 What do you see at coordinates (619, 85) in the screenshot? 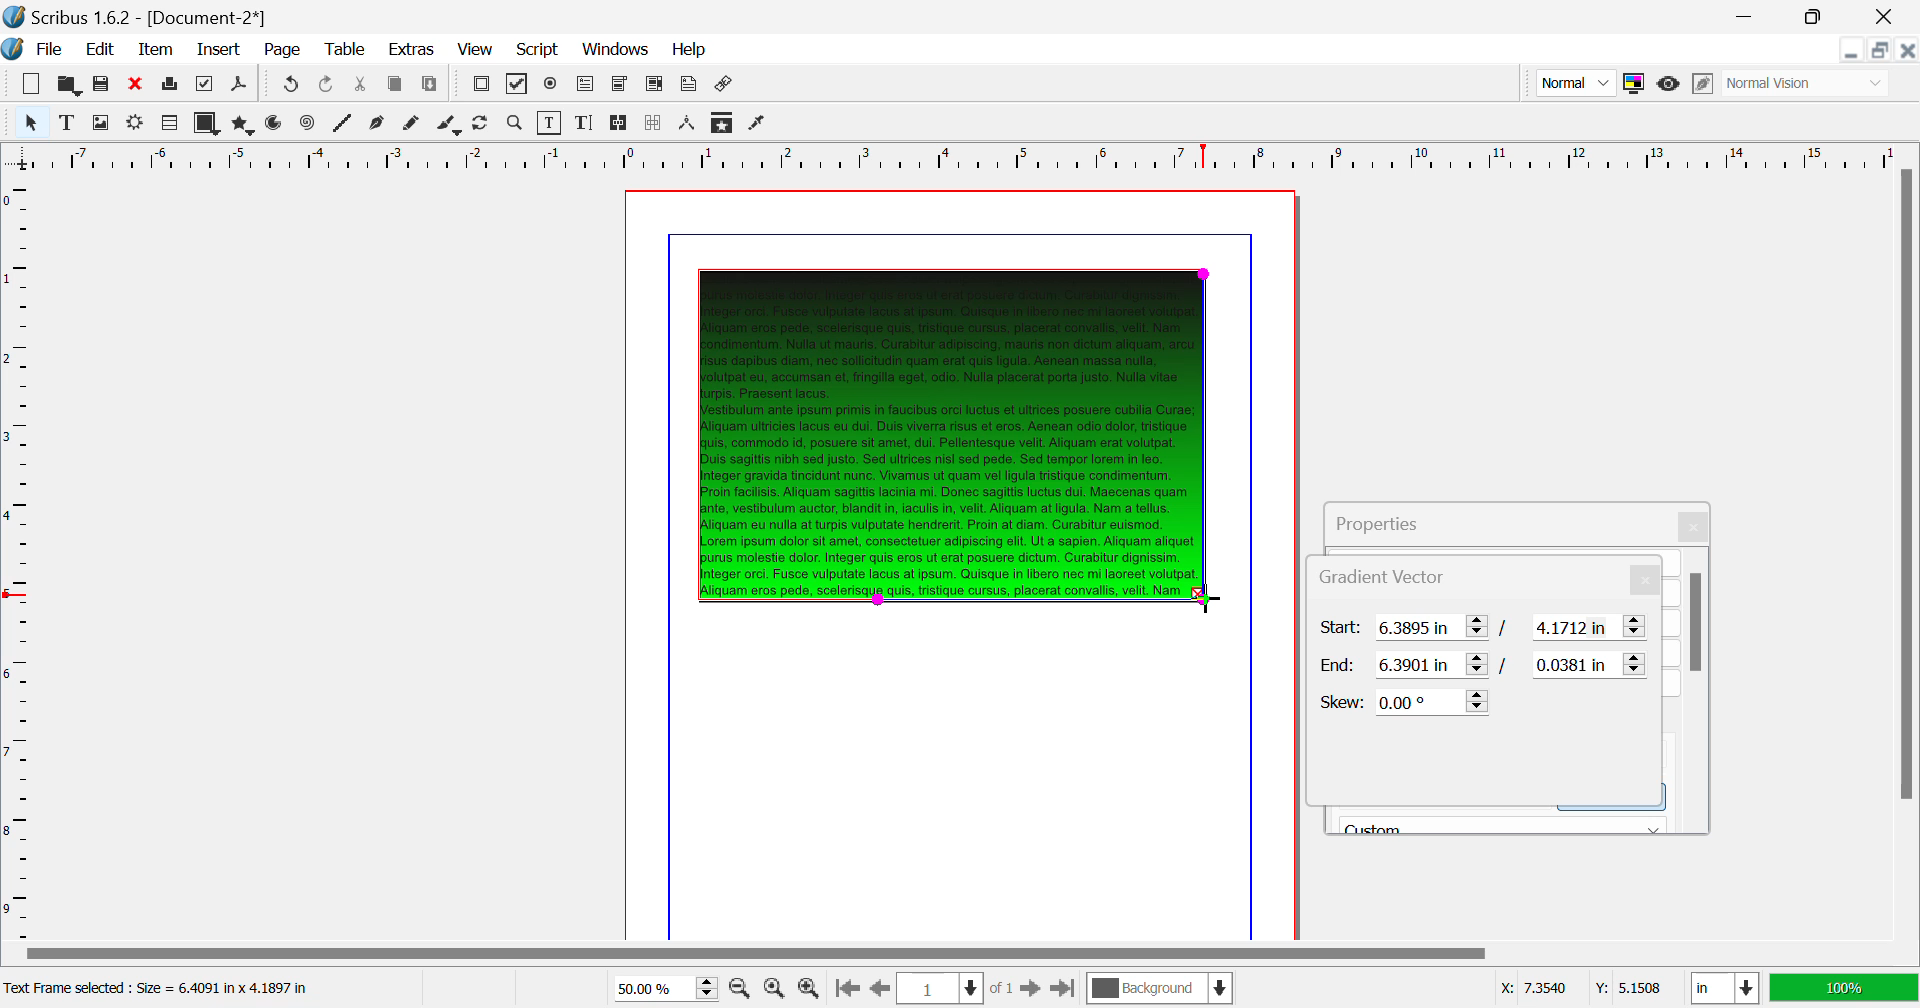
I see `Pdf Combo Box` at bounding box center [619, 85].